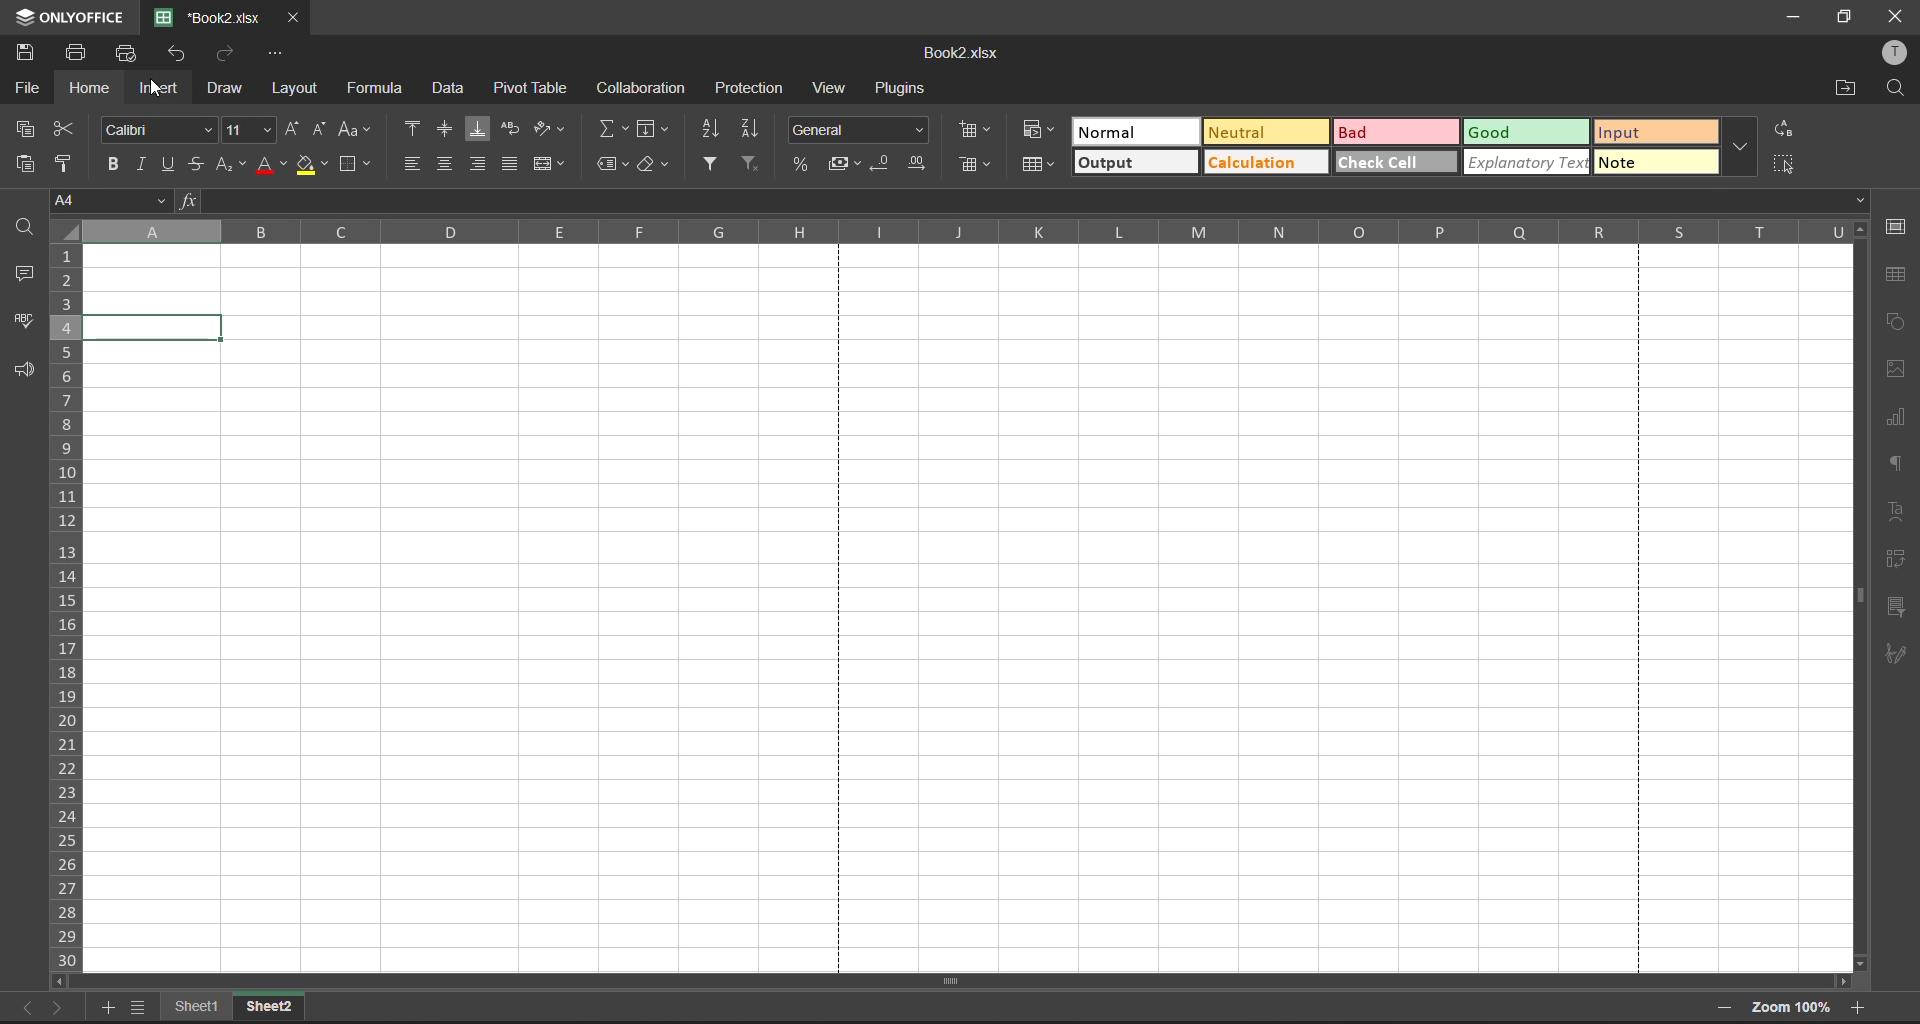  Describe the element at coordinates (271, 55) in the screenshot. I see `customize quick access toolbar` at that location.